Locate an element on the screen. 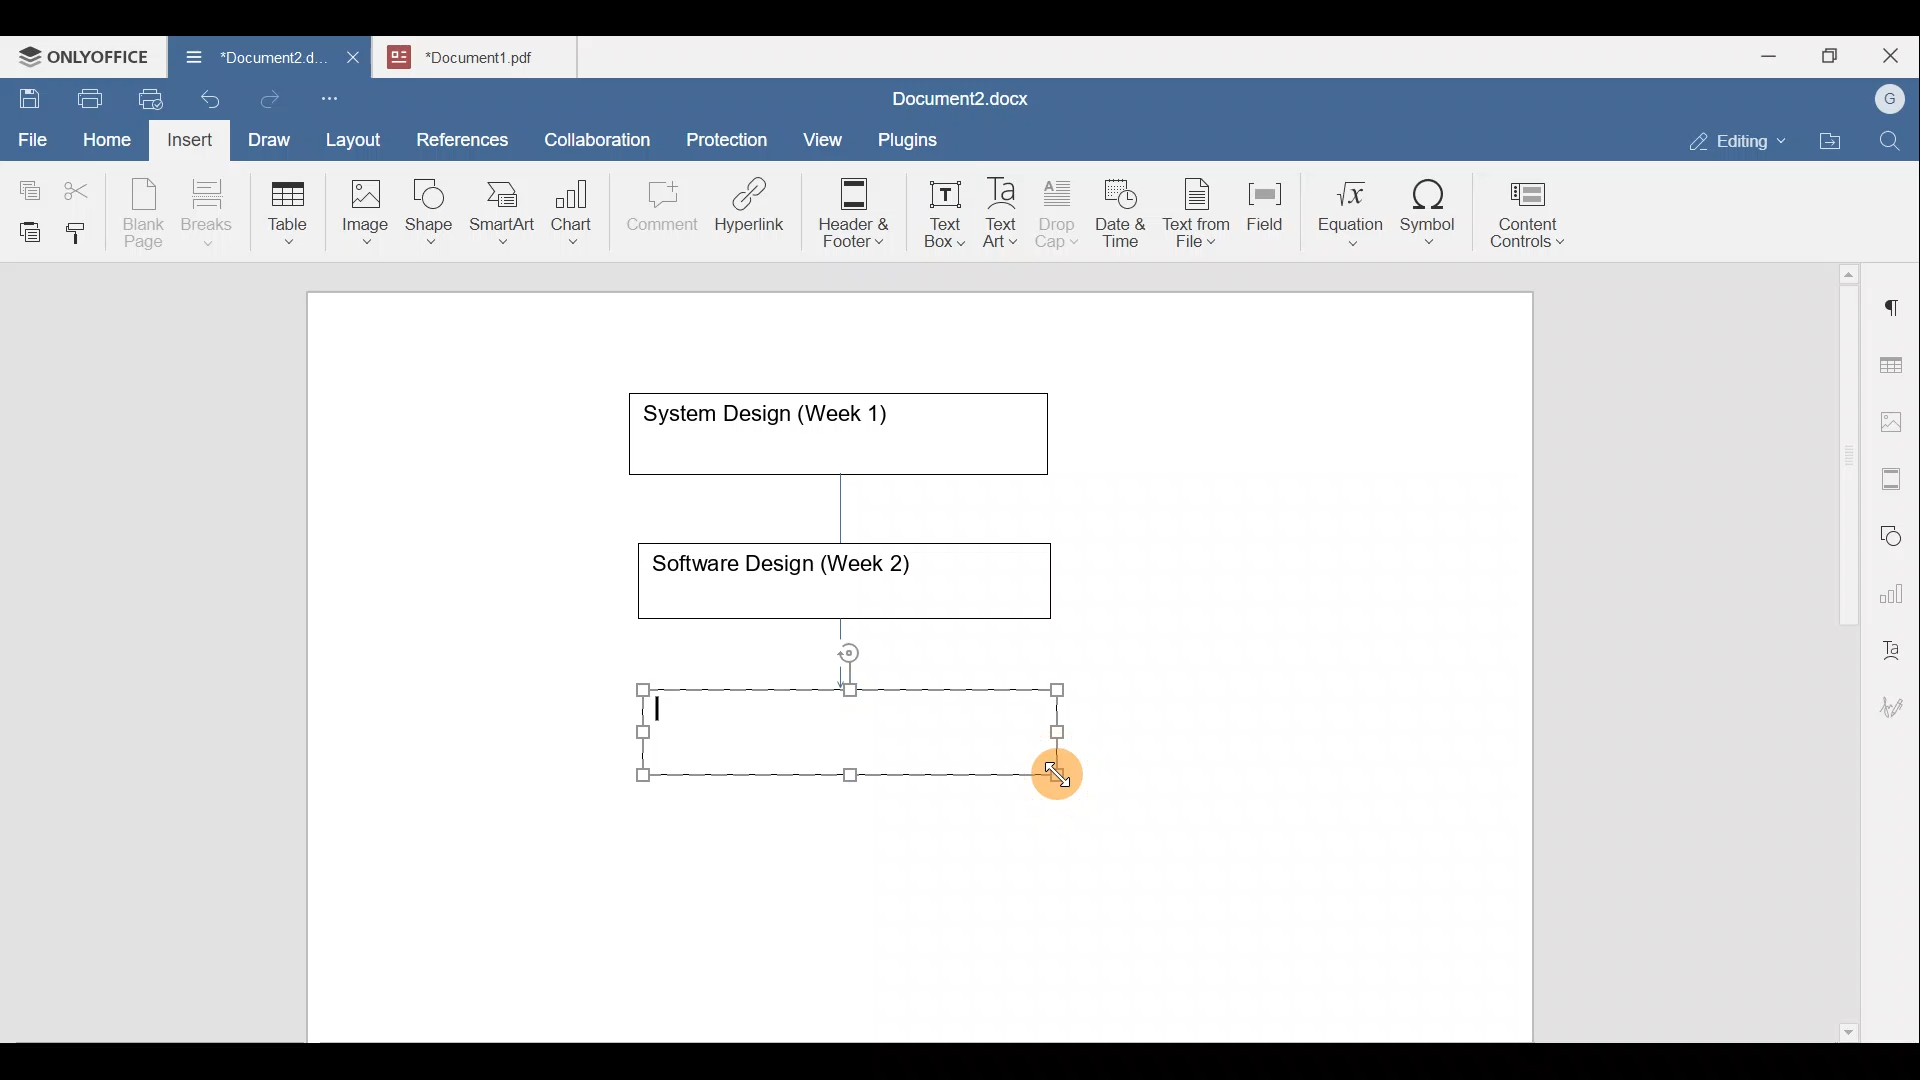 This screenshot has width=1920, height=1080. Print file is located at coordinates (86, 95).